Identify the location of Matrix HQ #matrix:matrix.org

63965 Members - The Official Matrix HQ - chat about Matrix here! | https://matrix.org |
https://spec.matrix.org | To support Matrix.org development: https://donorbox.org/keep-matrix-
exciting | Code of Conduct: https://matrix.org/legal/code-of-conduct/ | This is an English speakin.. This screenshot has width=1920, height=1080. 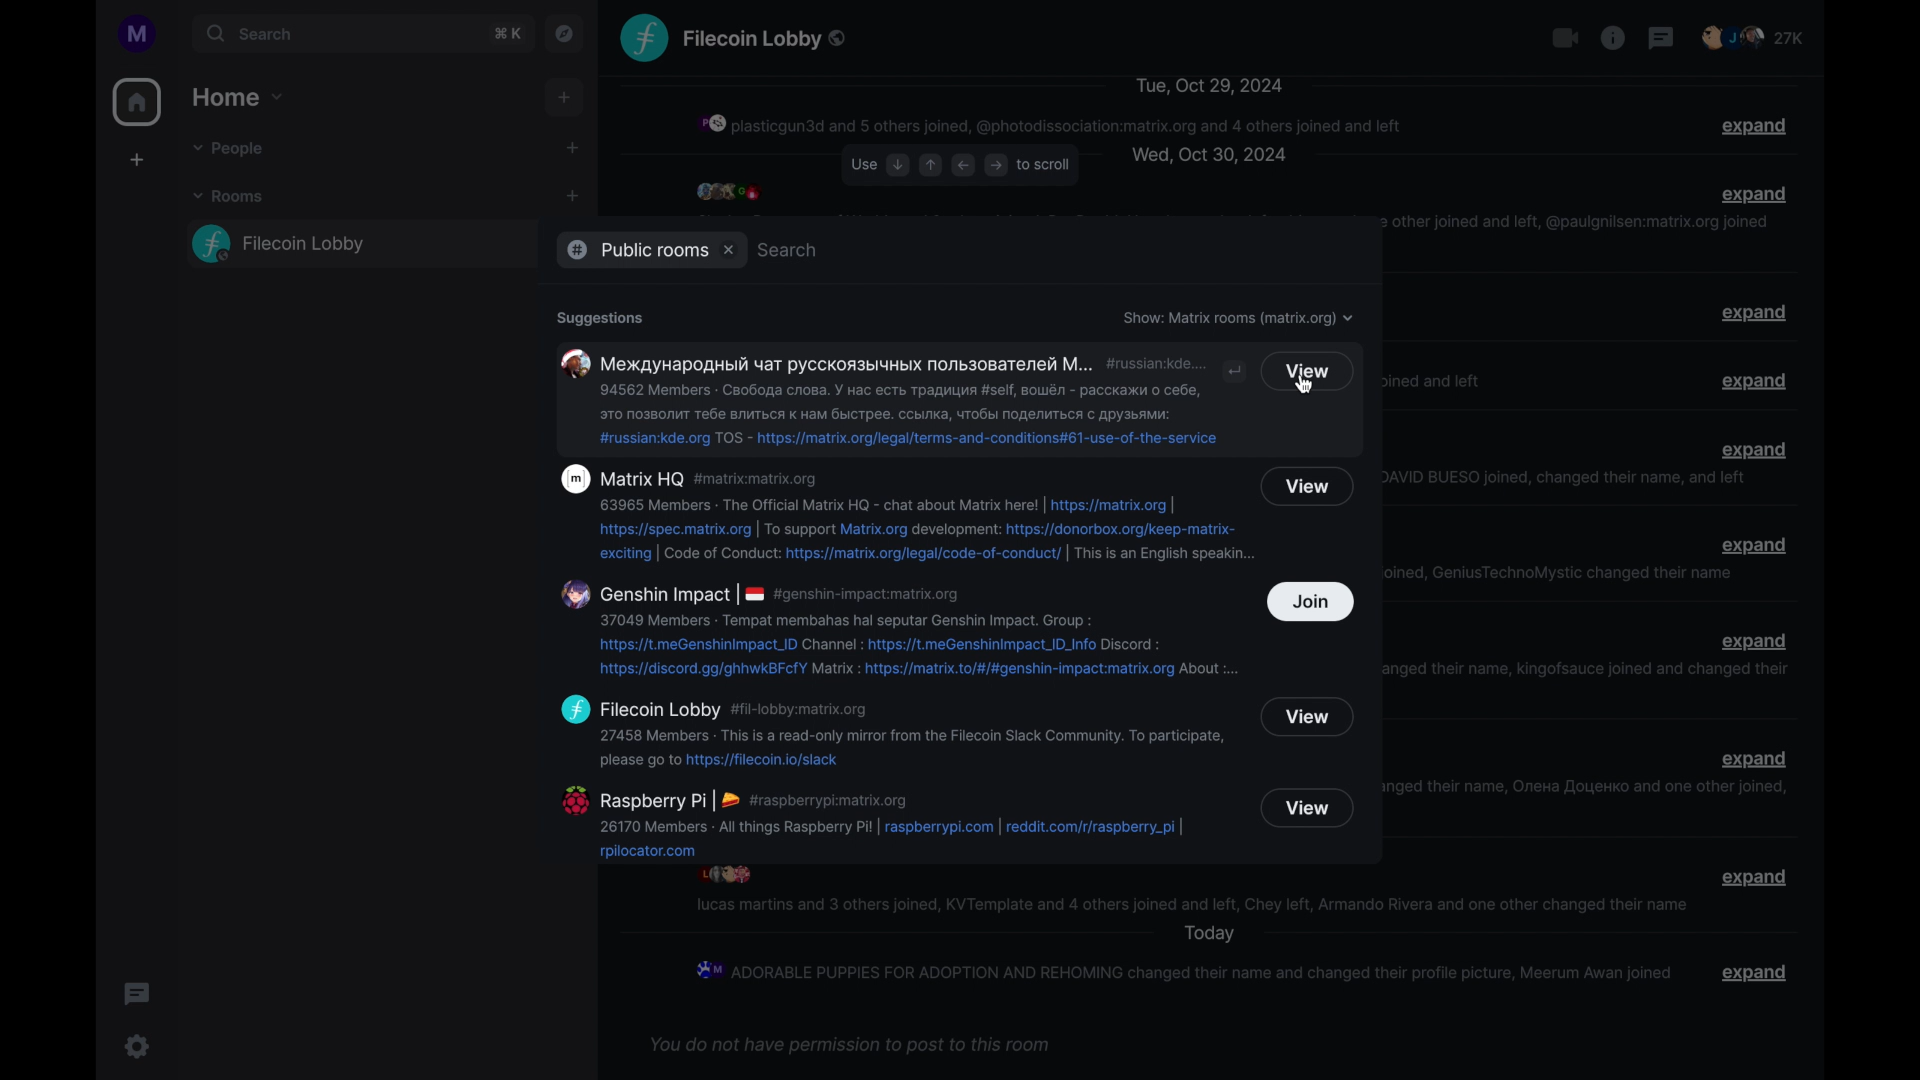
(898, 514).